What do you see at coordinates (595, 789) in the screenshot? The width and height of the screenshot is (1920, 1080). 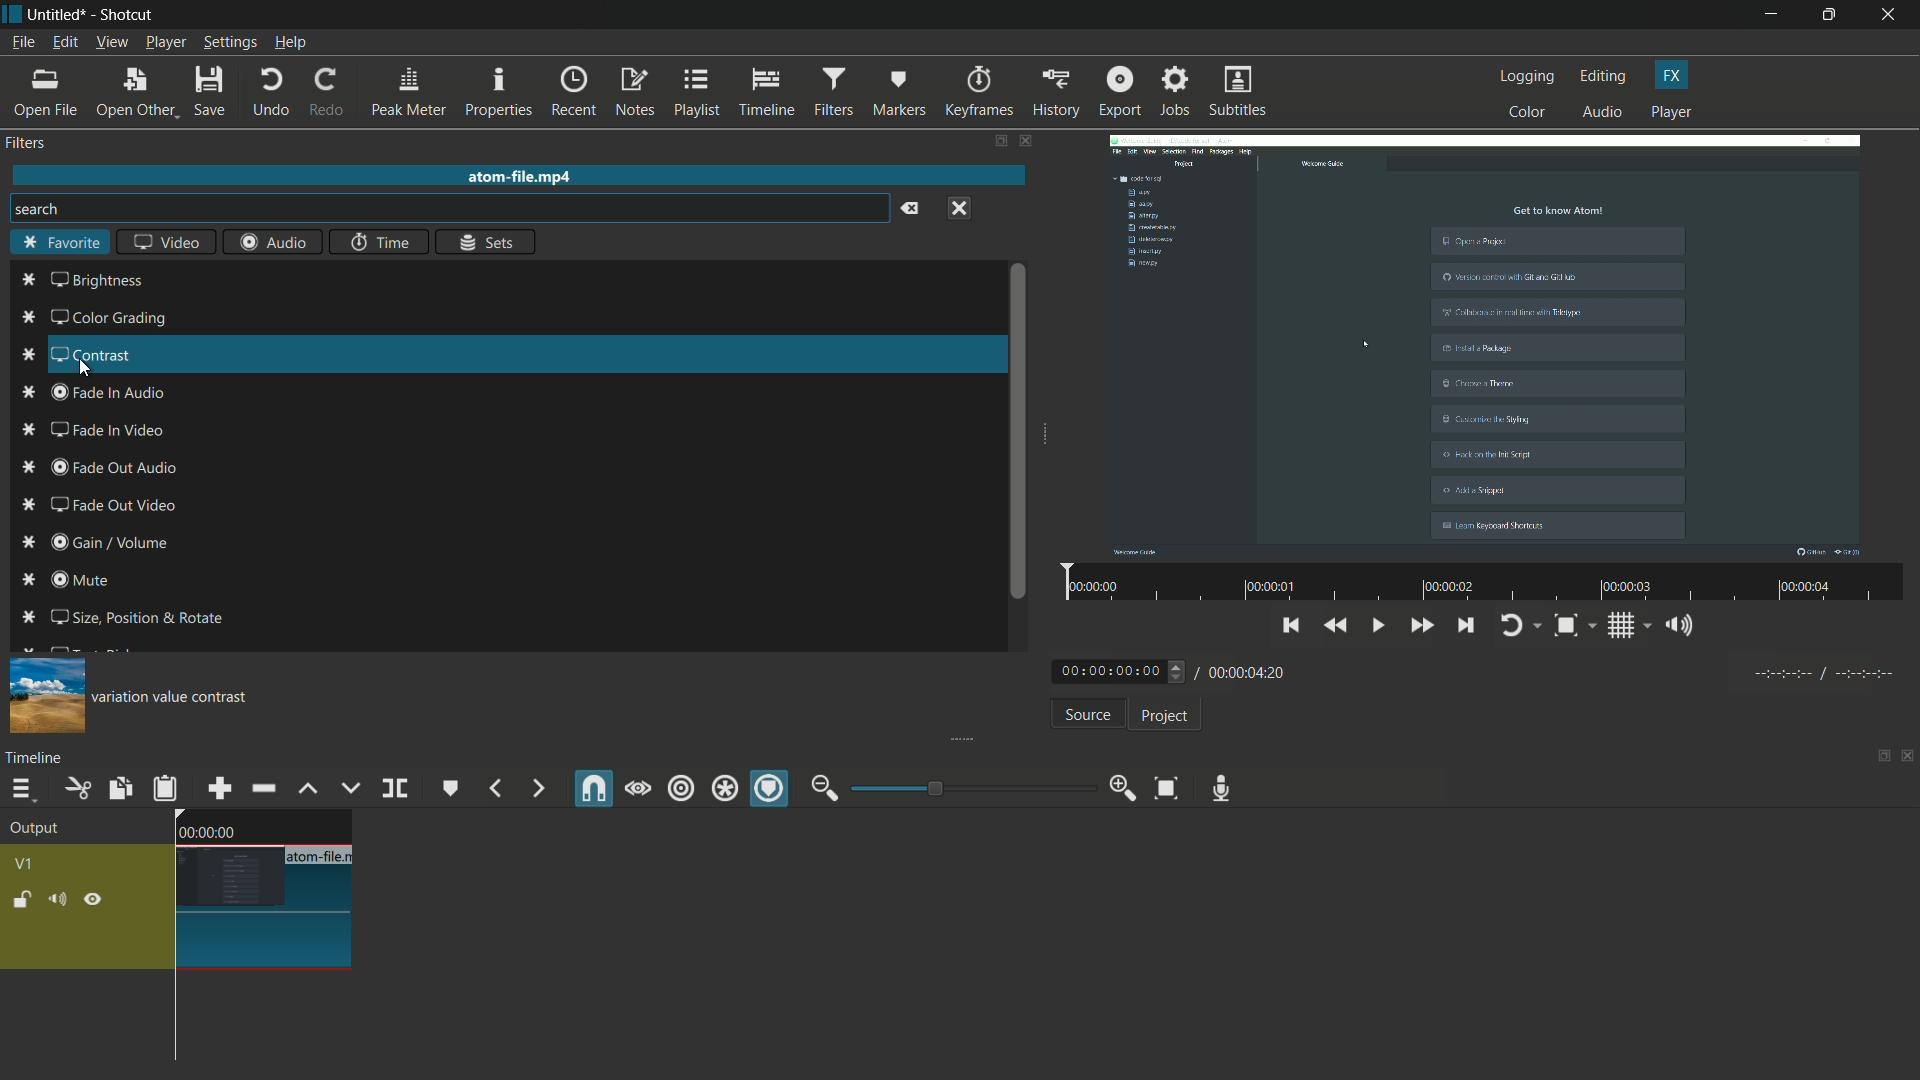 I see `snap` at bounding box center [595, 789].